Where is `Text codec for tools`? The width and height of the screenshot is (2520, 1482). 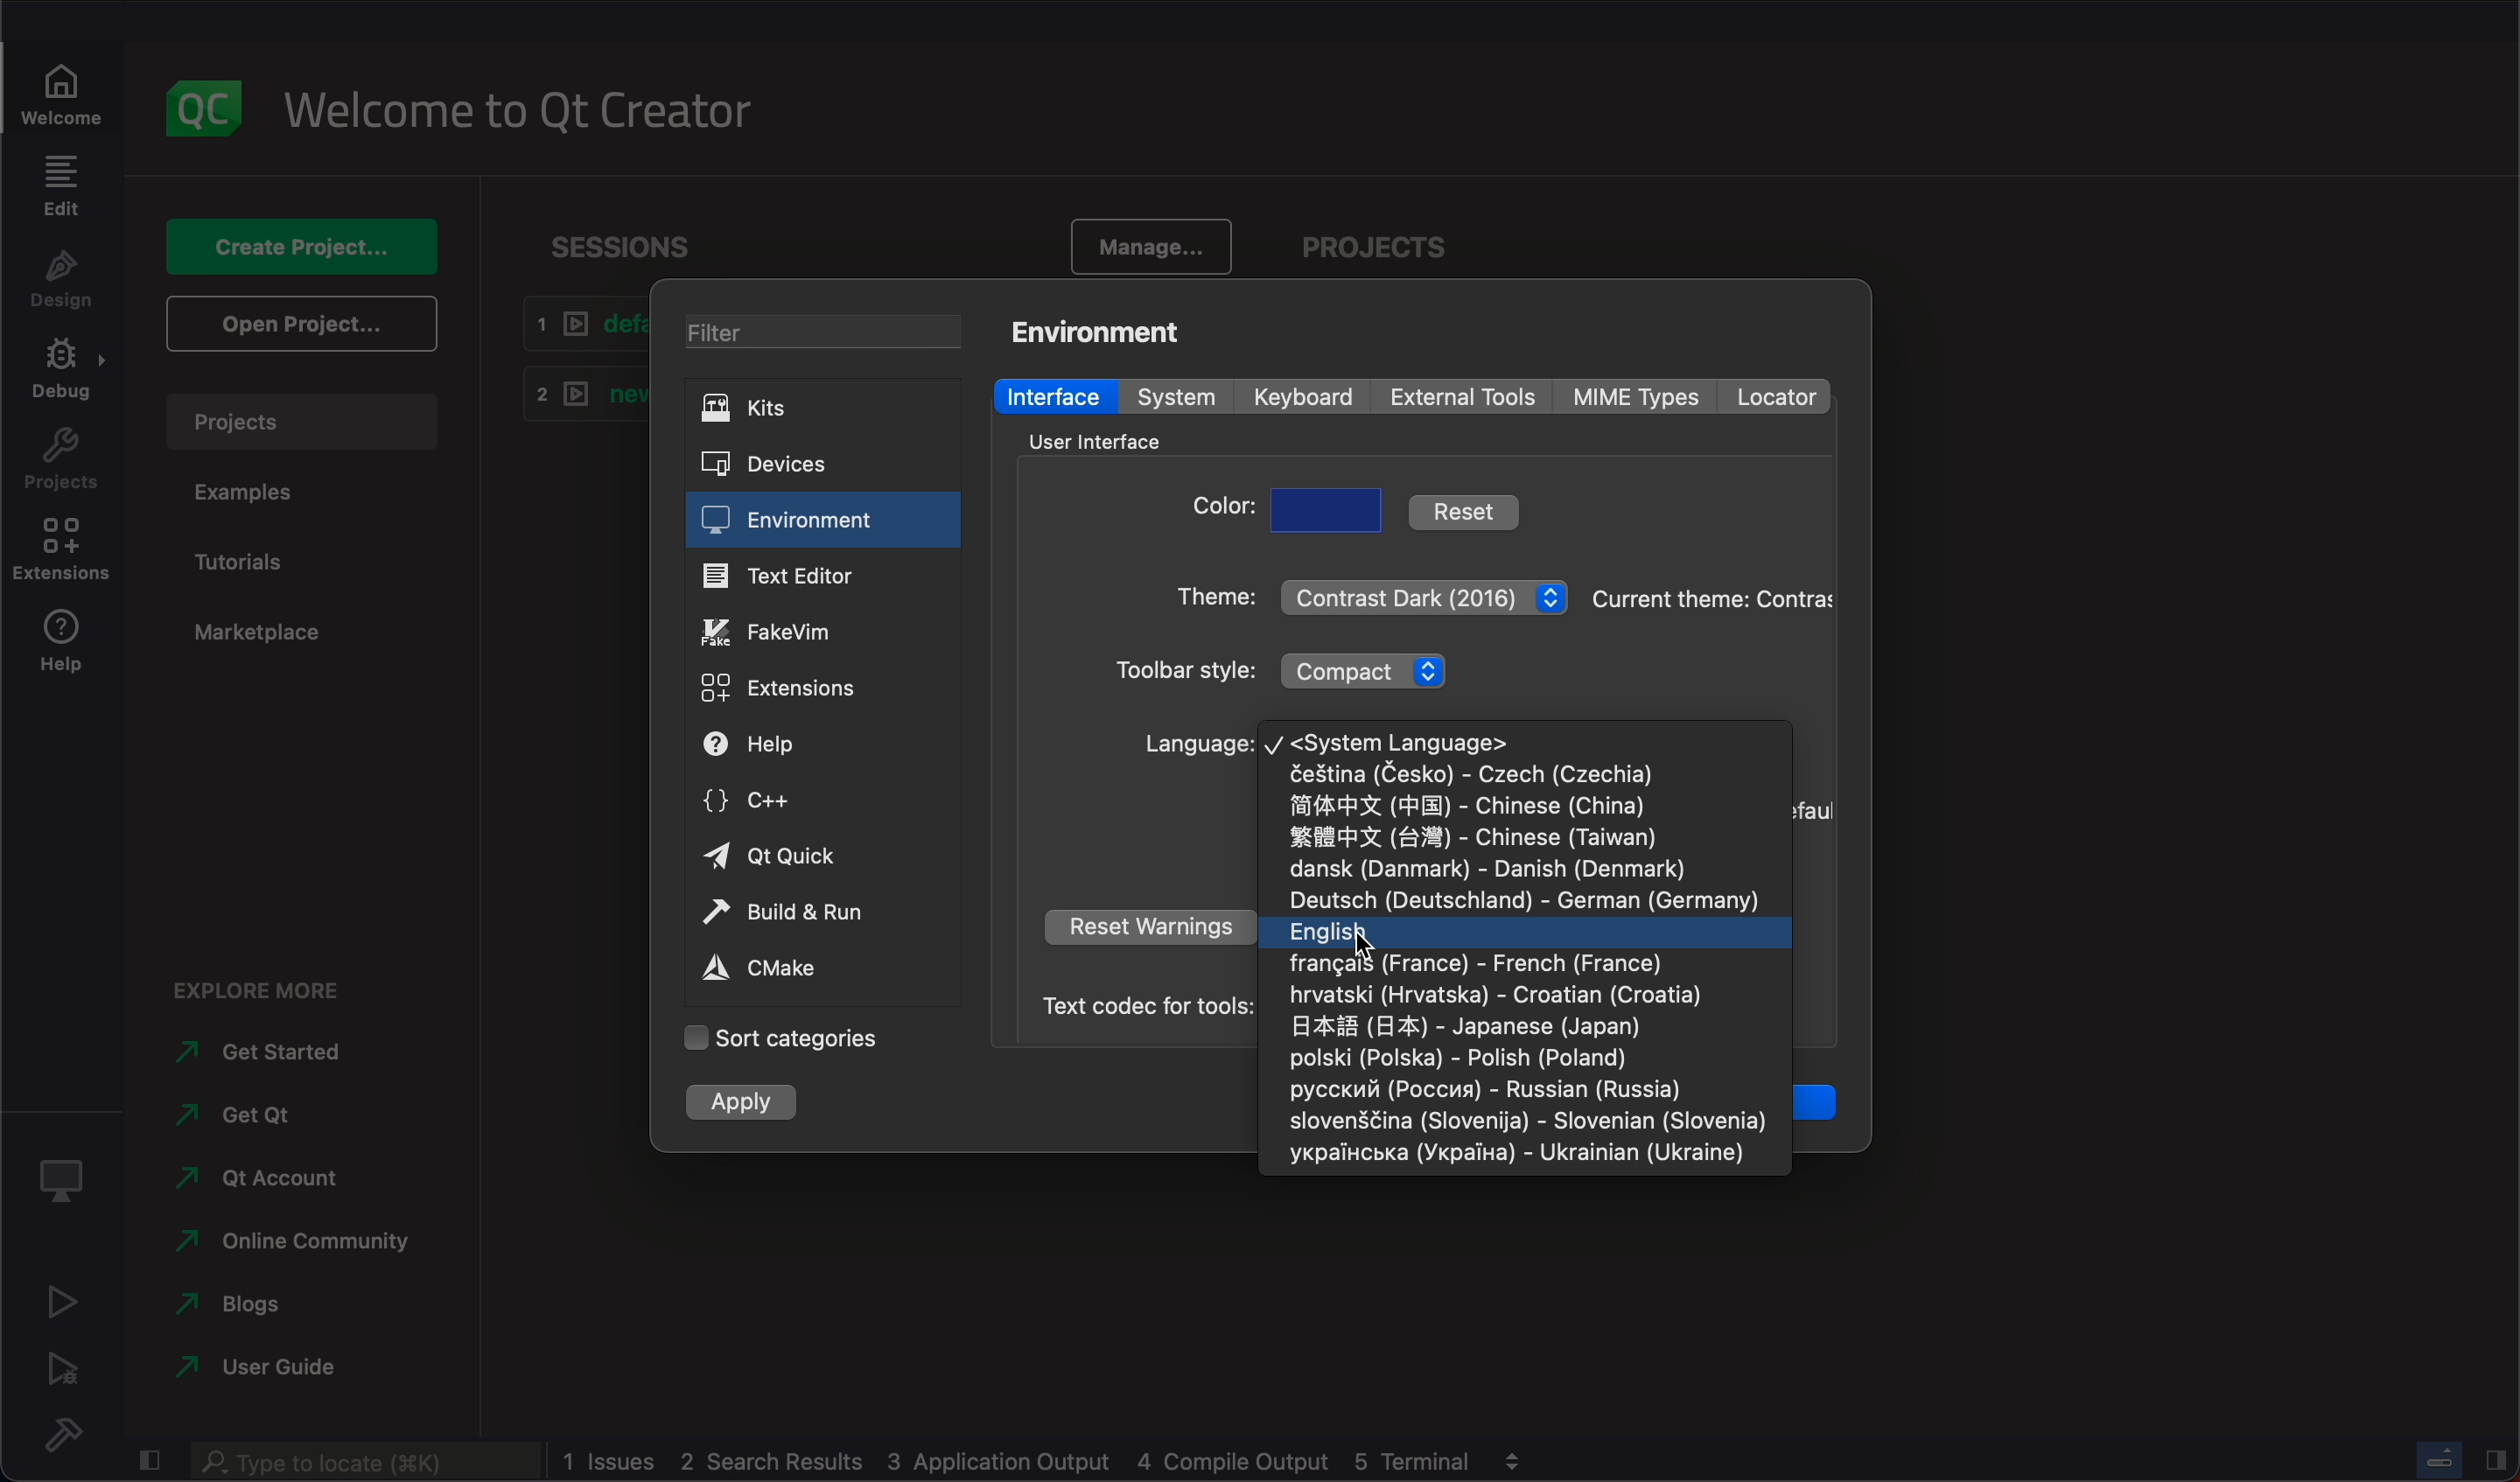 Text codec for tools is located at coordinates (1138, 1005).